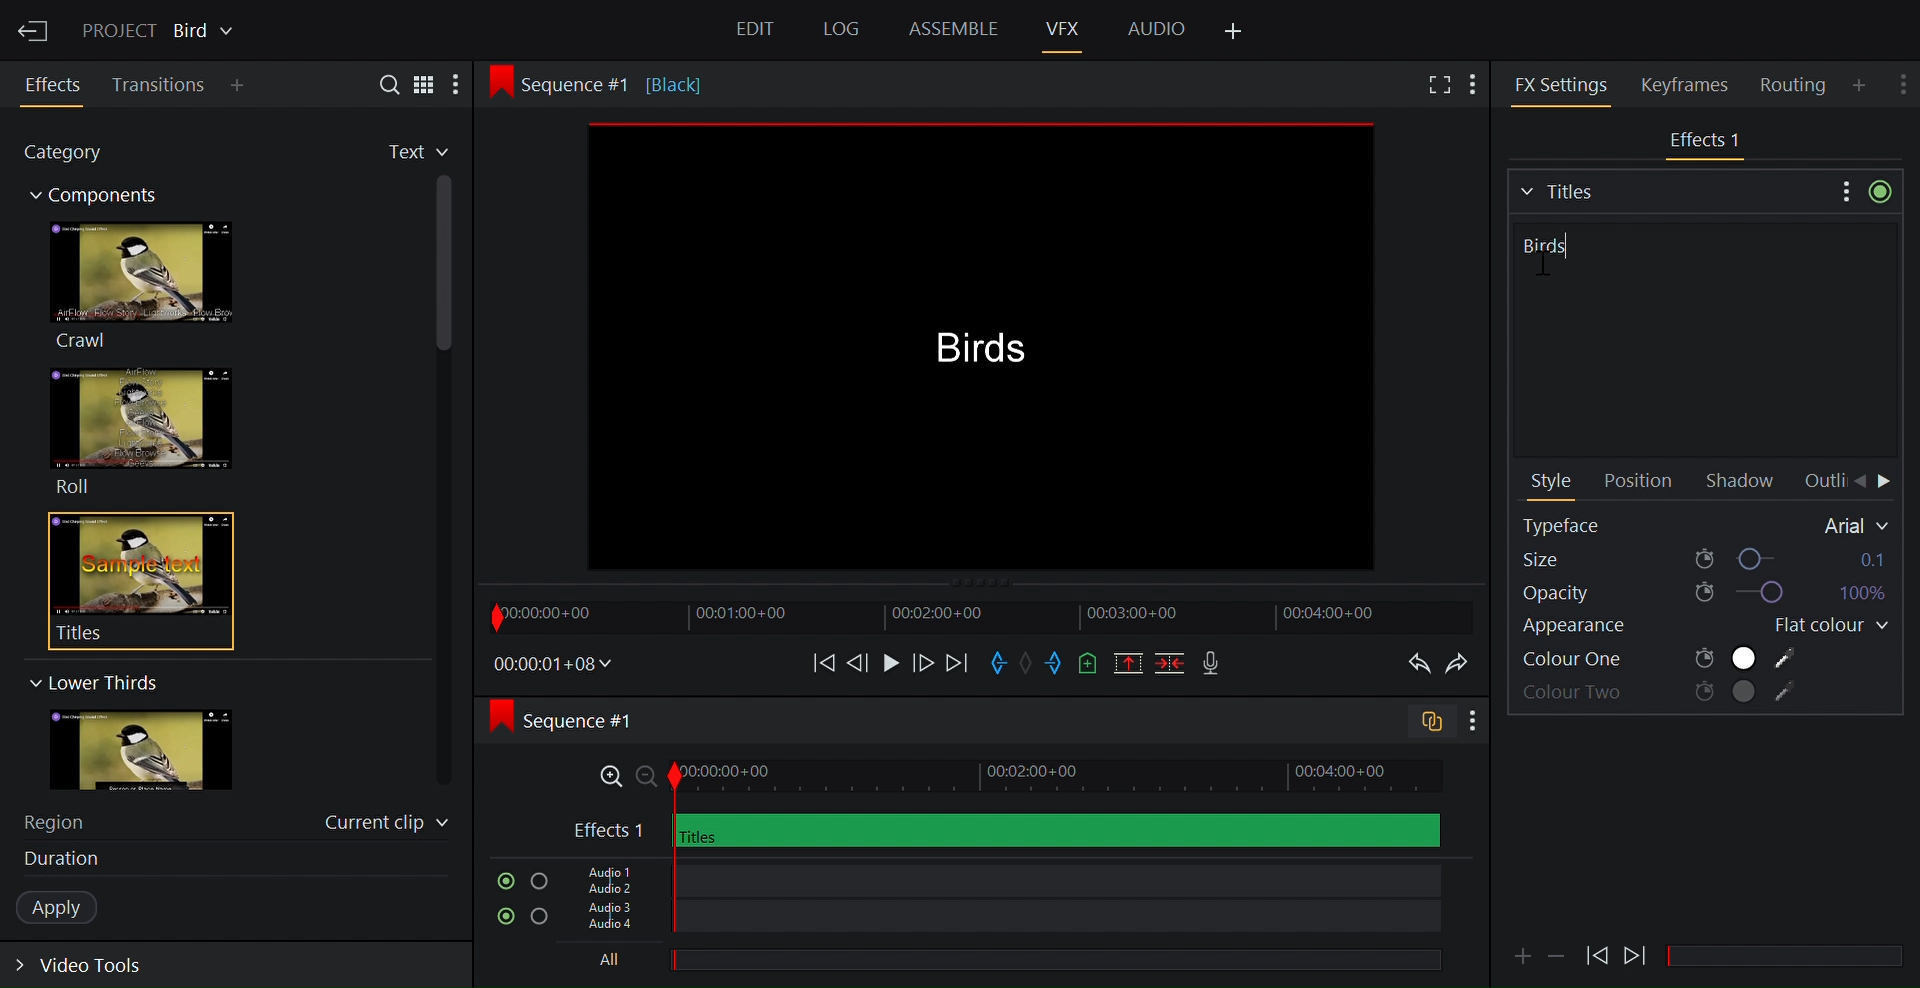 The height and width of the screenshot is (988, 1920). I want to click on Move Forward, so click(1886, 483).